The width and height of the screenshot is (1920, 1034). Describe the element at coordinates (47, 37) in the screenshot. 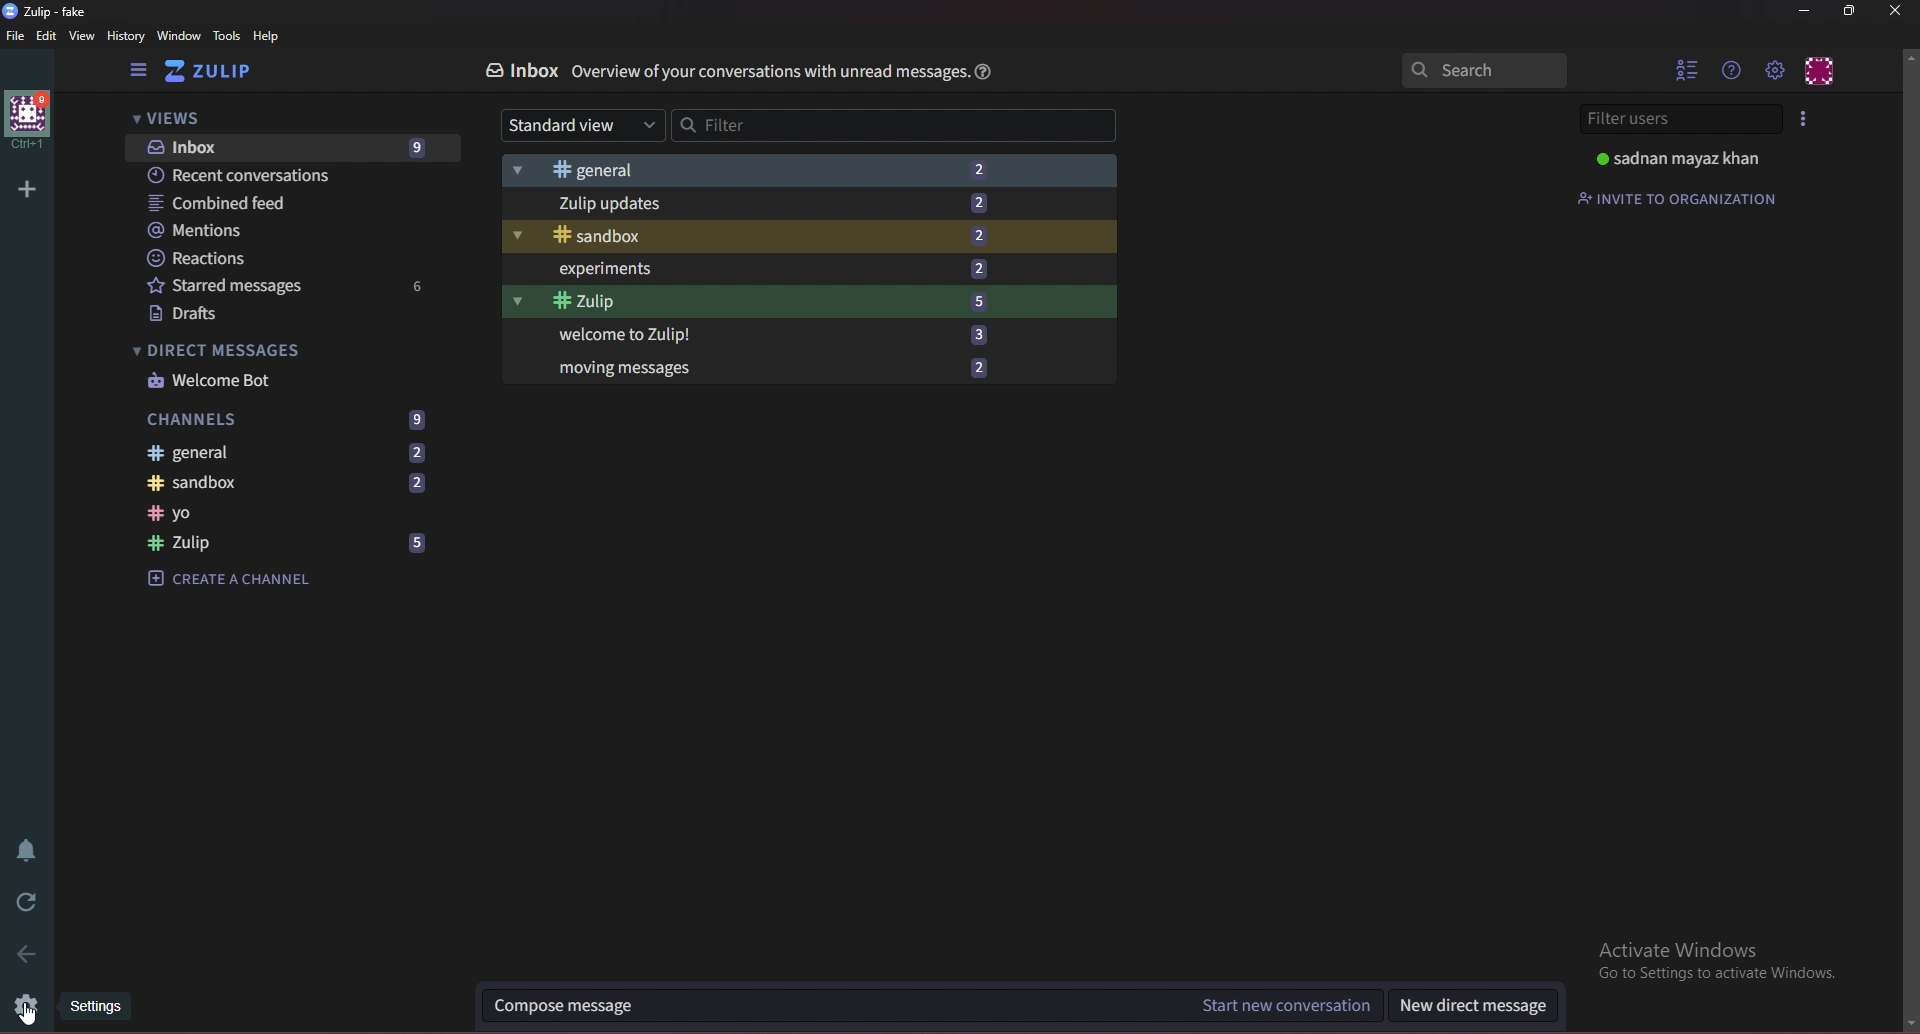

I see `Edit` at that location.